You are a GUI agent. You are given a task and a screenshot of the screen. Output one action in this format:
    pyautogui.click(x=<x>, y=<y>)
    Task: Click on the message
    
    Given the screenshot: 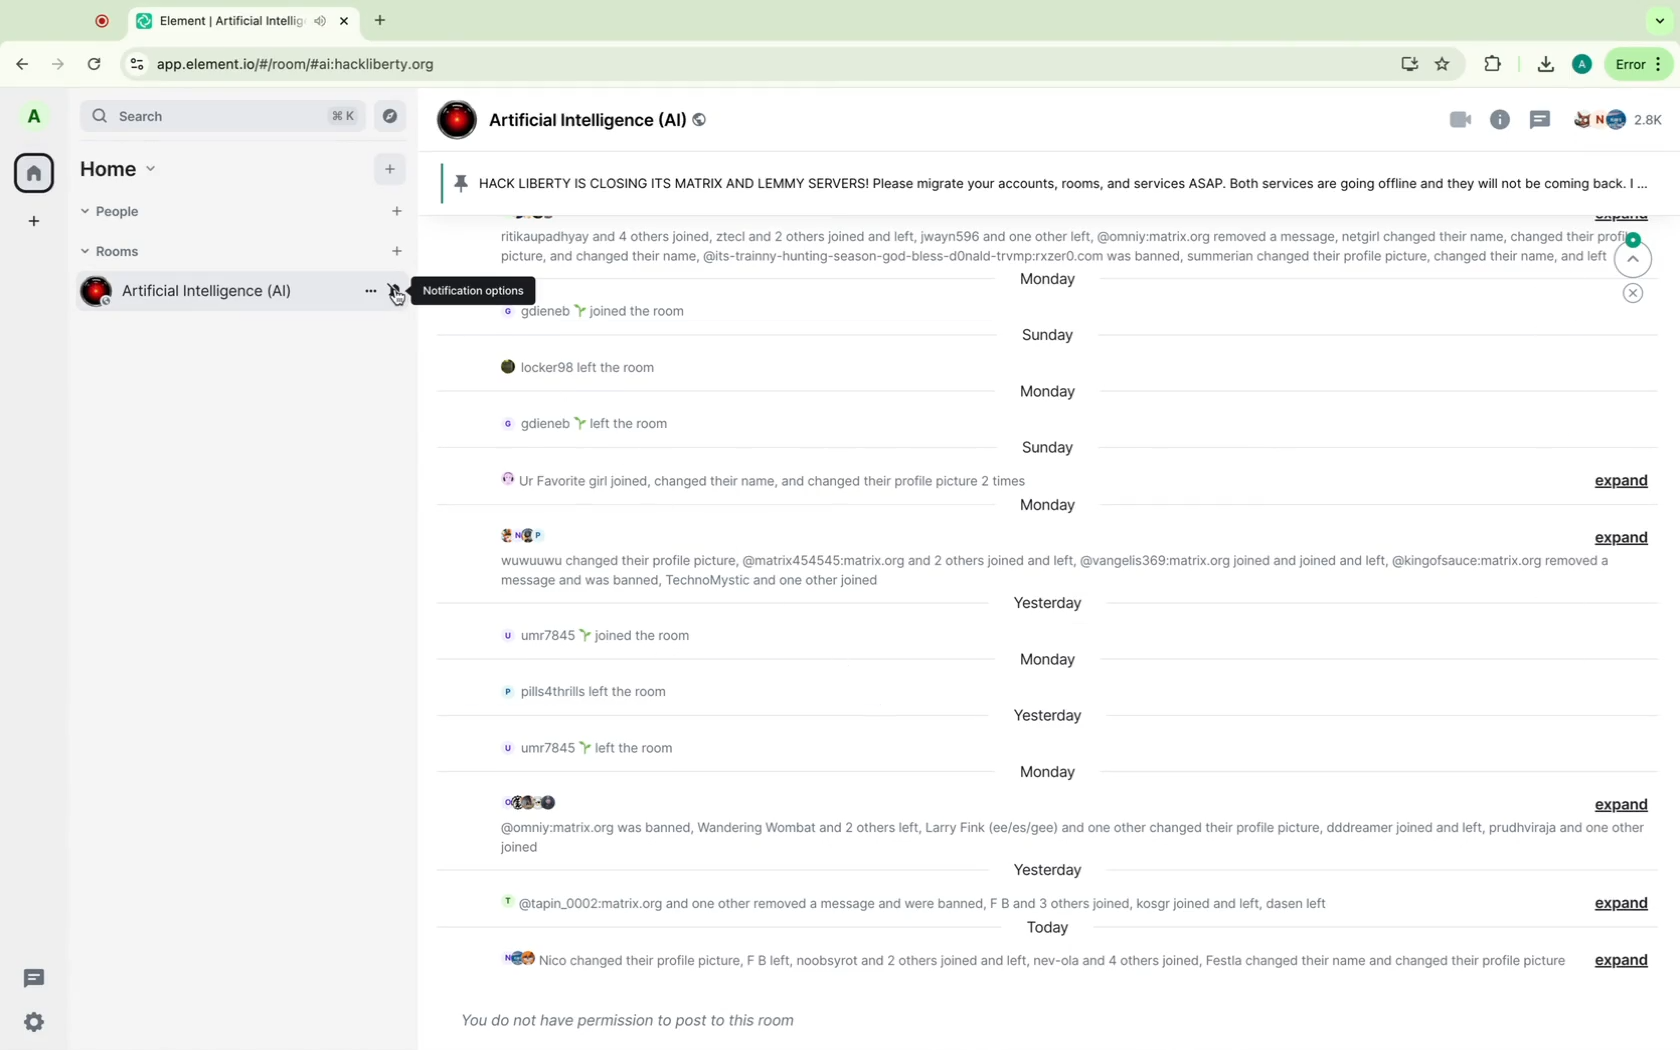 What is the action you would take?
    pyautogui.click(x=601, y=744)
    